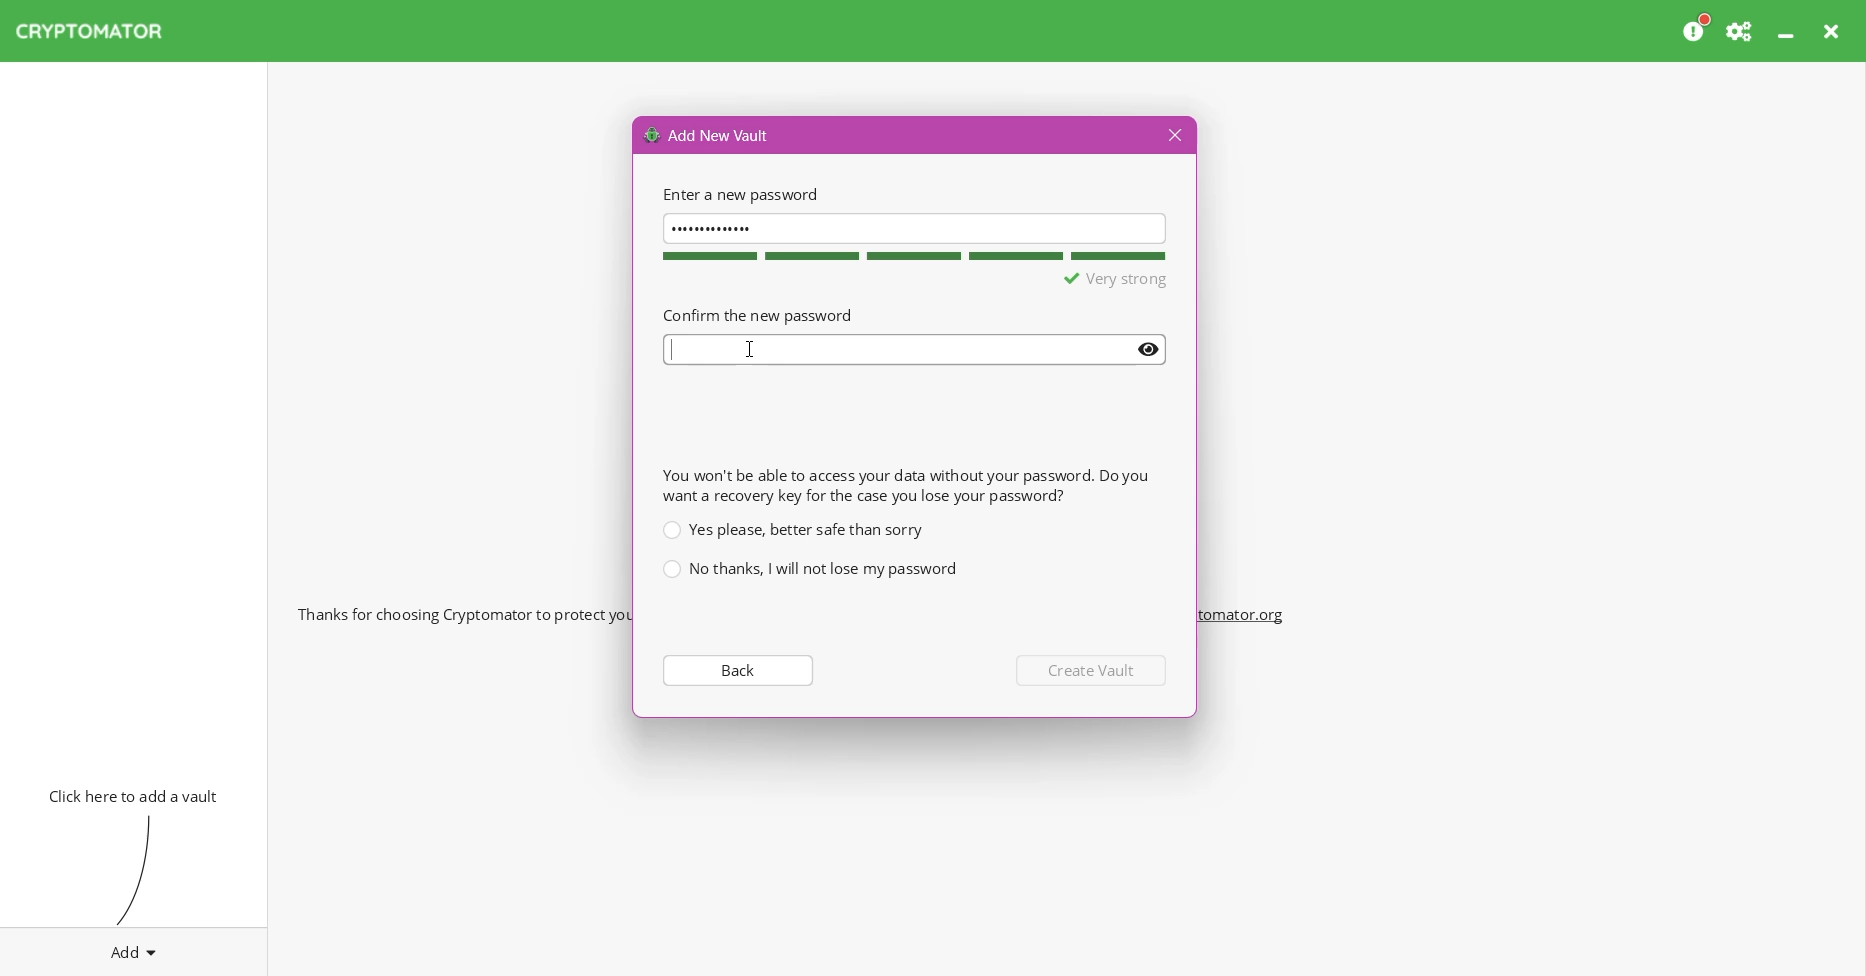 The height and width of the screenshot is (976, 1866). I want to click on Click here to add vault, so click(129, 794).